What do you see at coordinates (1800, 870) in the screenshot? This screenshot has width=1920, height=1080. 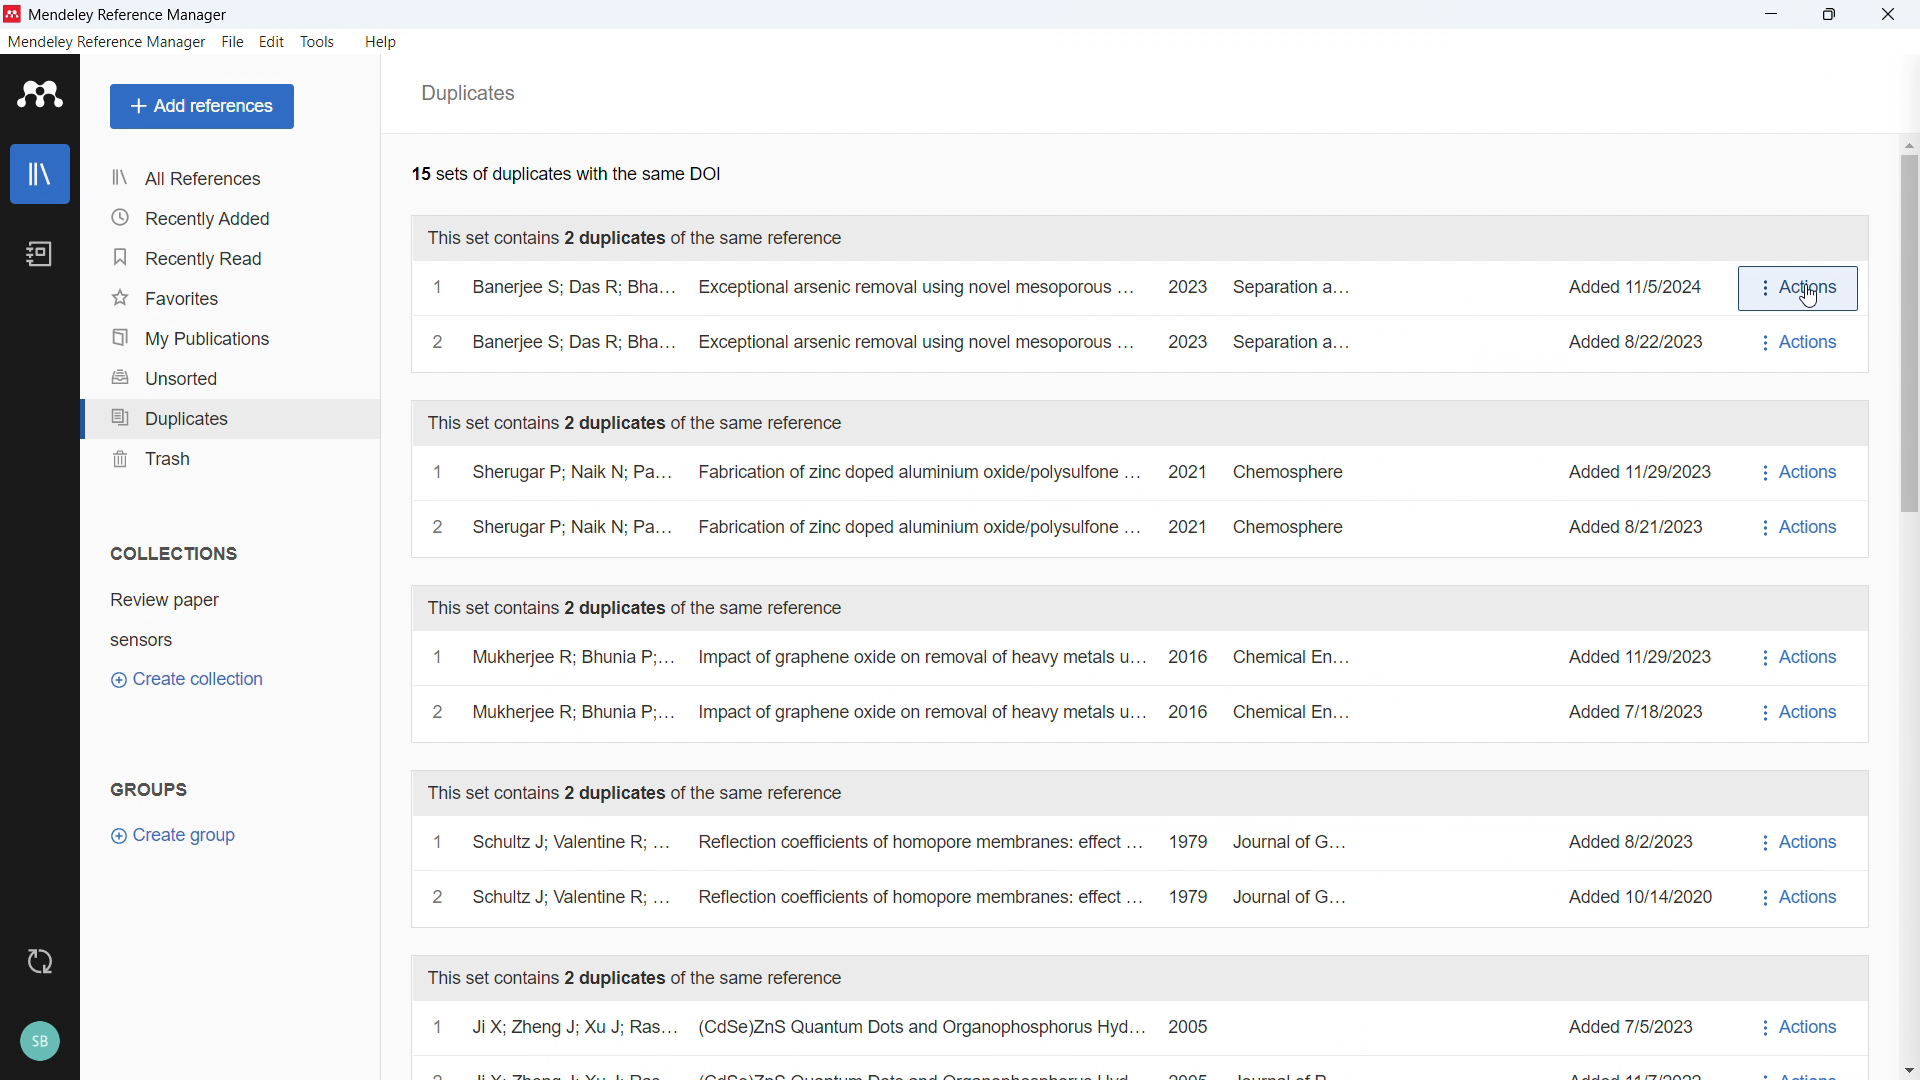 I see `actions ` at bounding box center [1800, 870].